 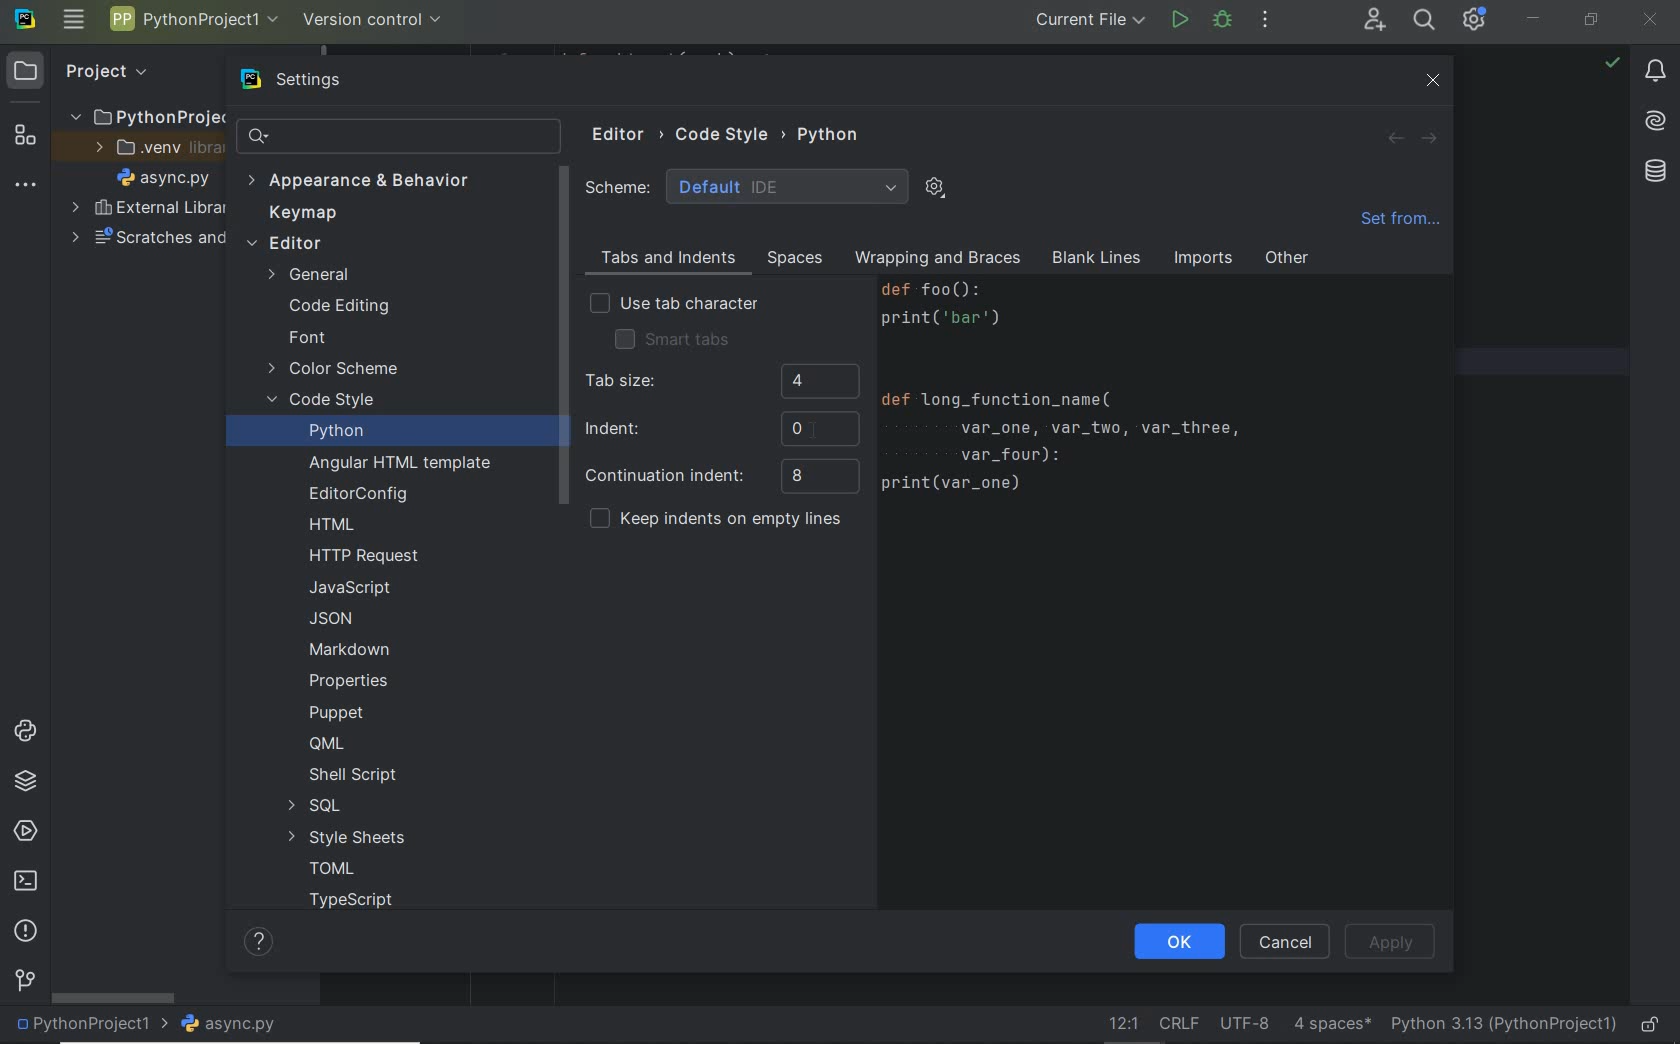 What do you see at coordinates (1285, 943) in the screenshot?
I see `cancel` at bounding box center [1285, 943].